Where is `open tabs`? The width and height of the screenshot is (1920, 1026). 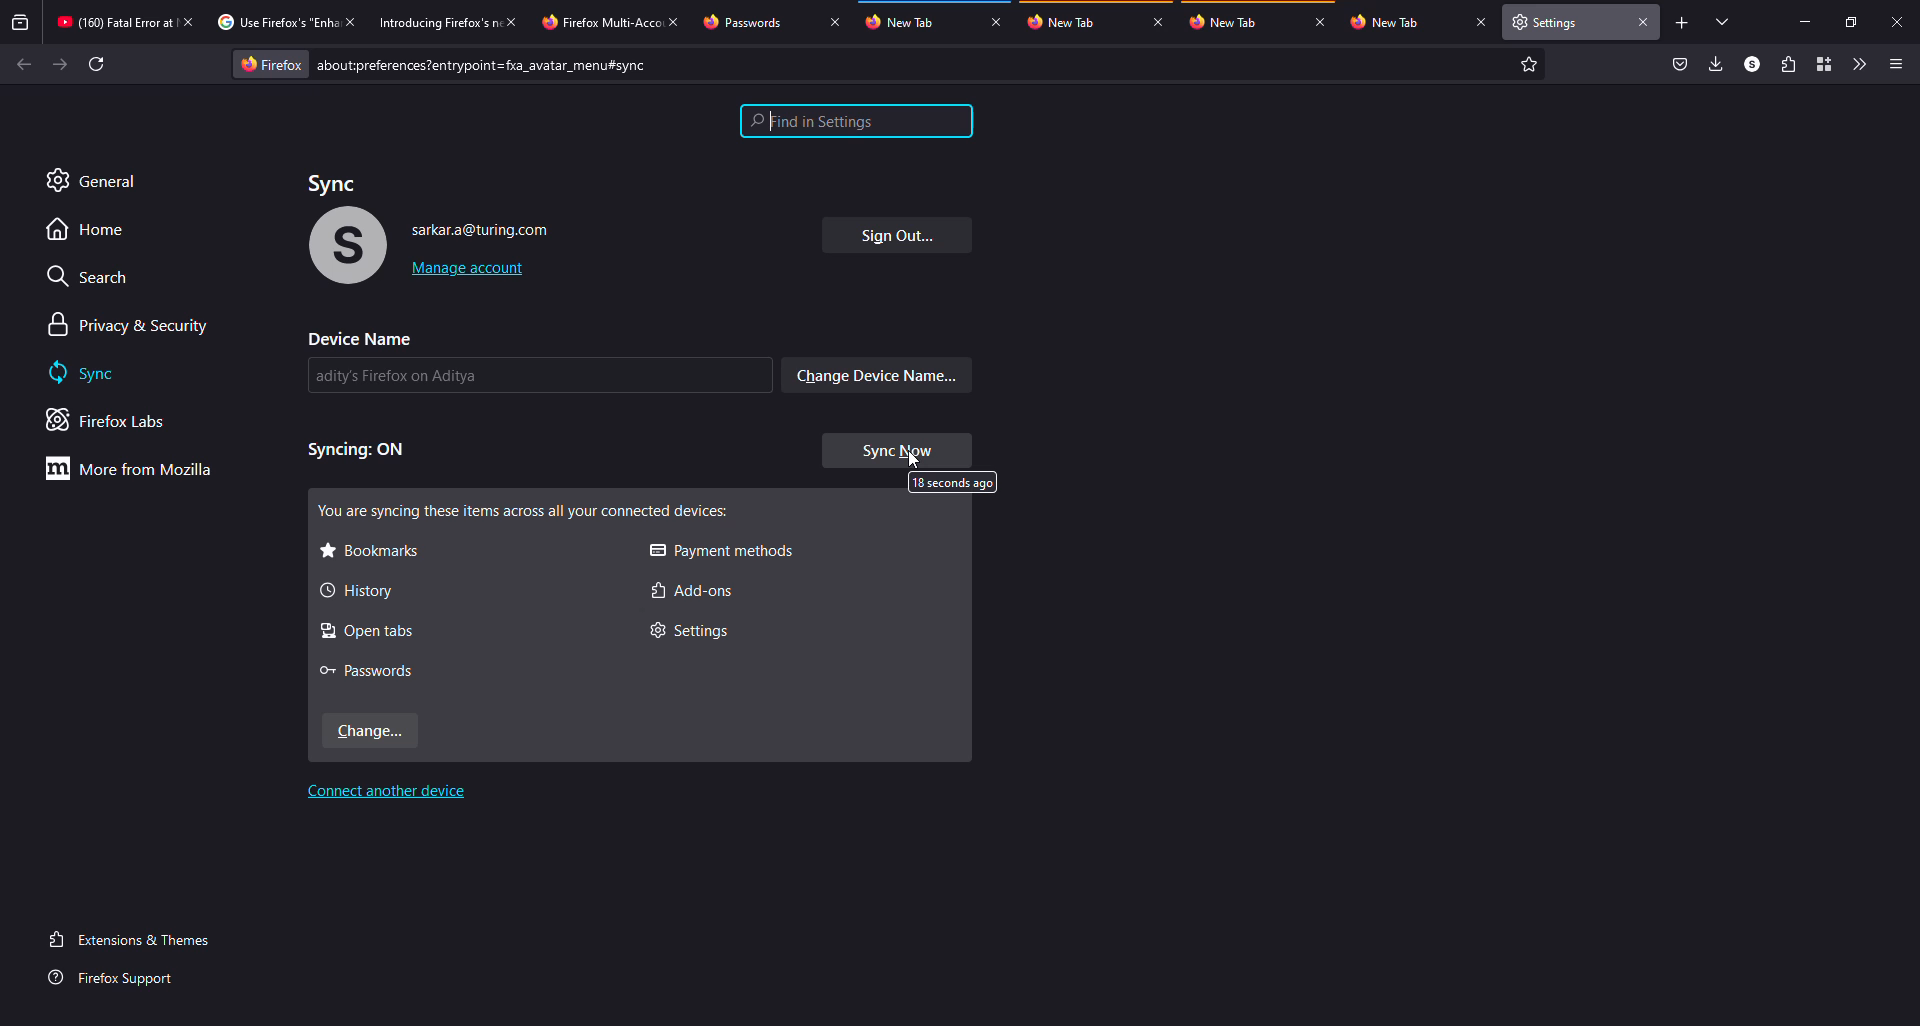
open tabs is located at coordinates (369, 632).